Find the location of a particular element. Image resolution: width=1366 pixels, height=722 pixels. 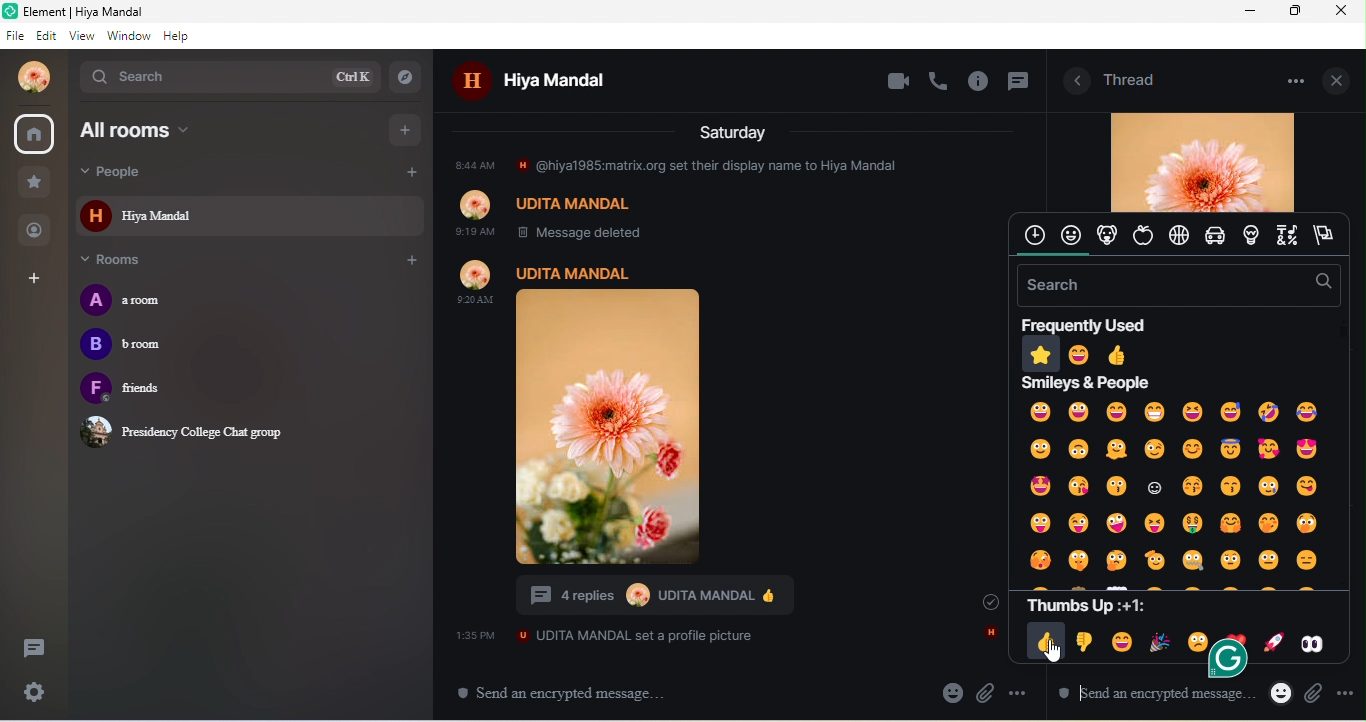

people is located at coordinates (36, 229).